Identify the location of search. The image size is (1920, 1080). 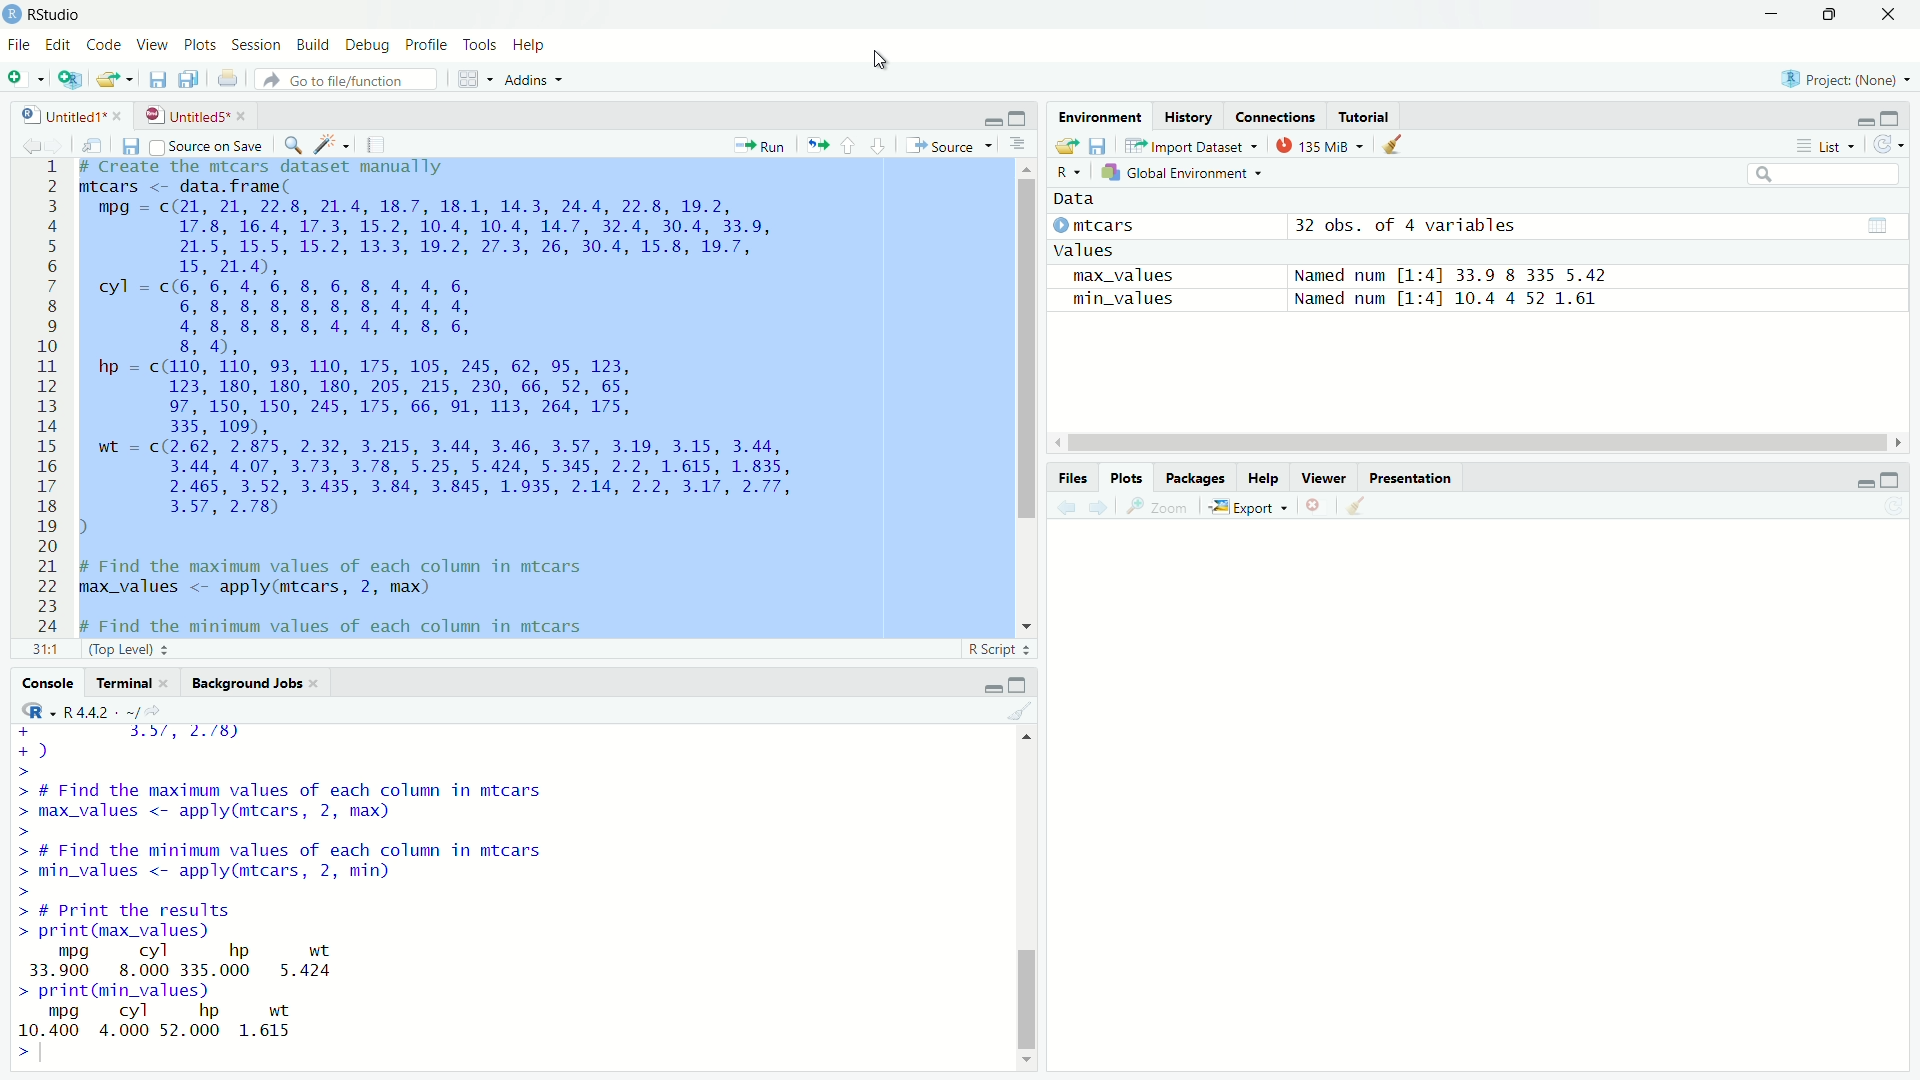
(1828, 174).